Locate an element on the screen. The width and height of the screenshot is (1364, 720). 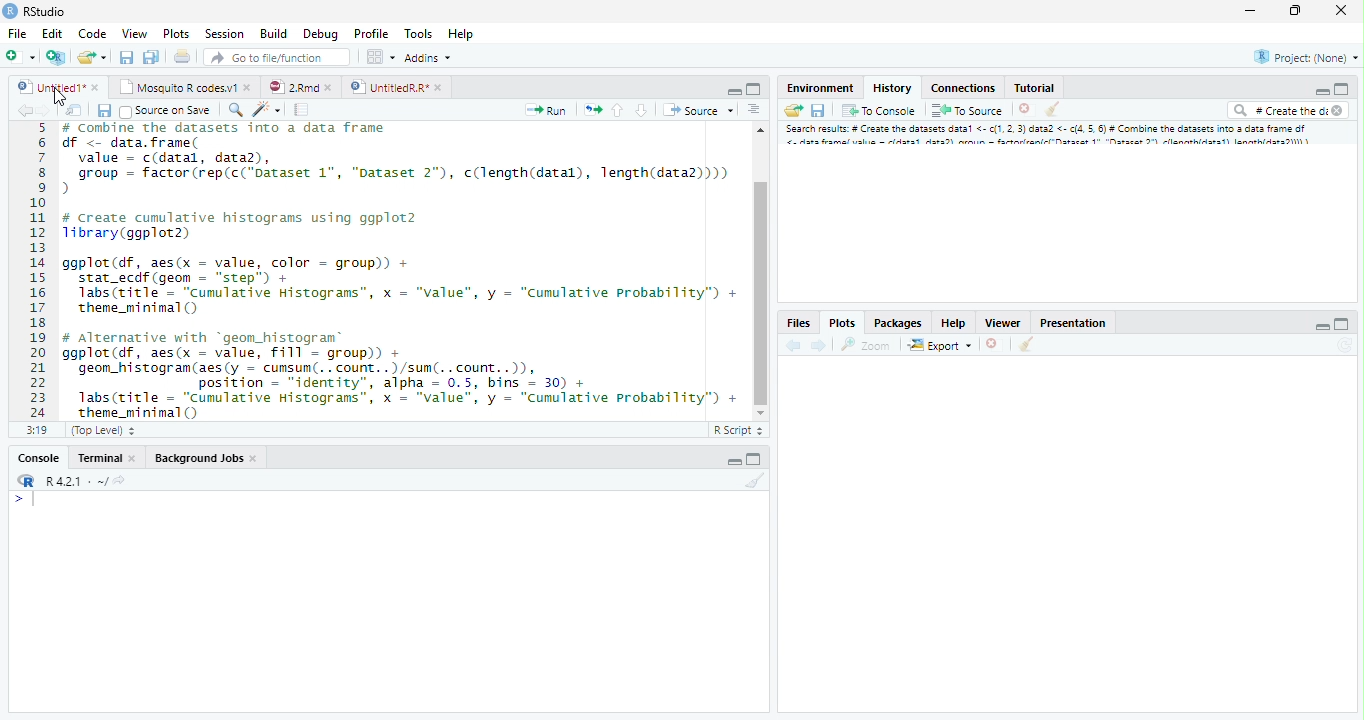
Addins is located at coordinates (429, 59).